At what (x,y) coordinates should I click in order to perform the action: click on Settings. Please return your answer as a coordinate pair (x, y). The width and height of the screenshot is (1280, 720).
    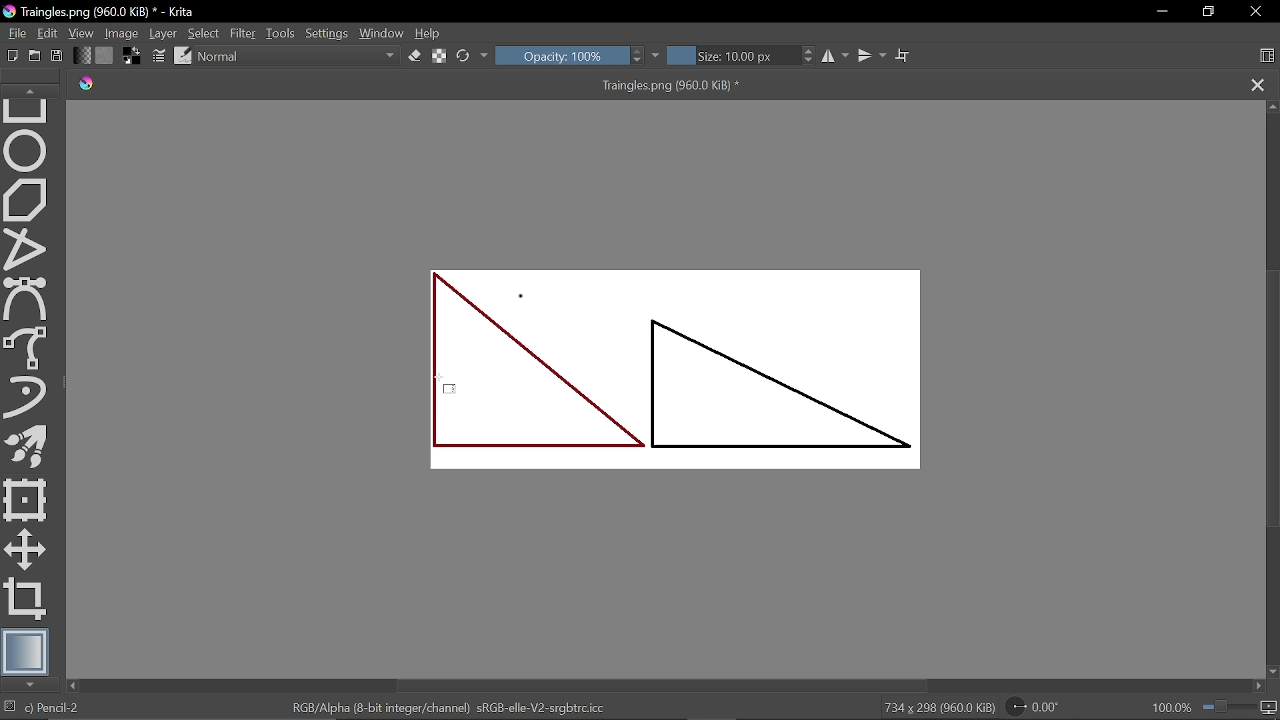
    Looking at the image, I should click on (328, 33).